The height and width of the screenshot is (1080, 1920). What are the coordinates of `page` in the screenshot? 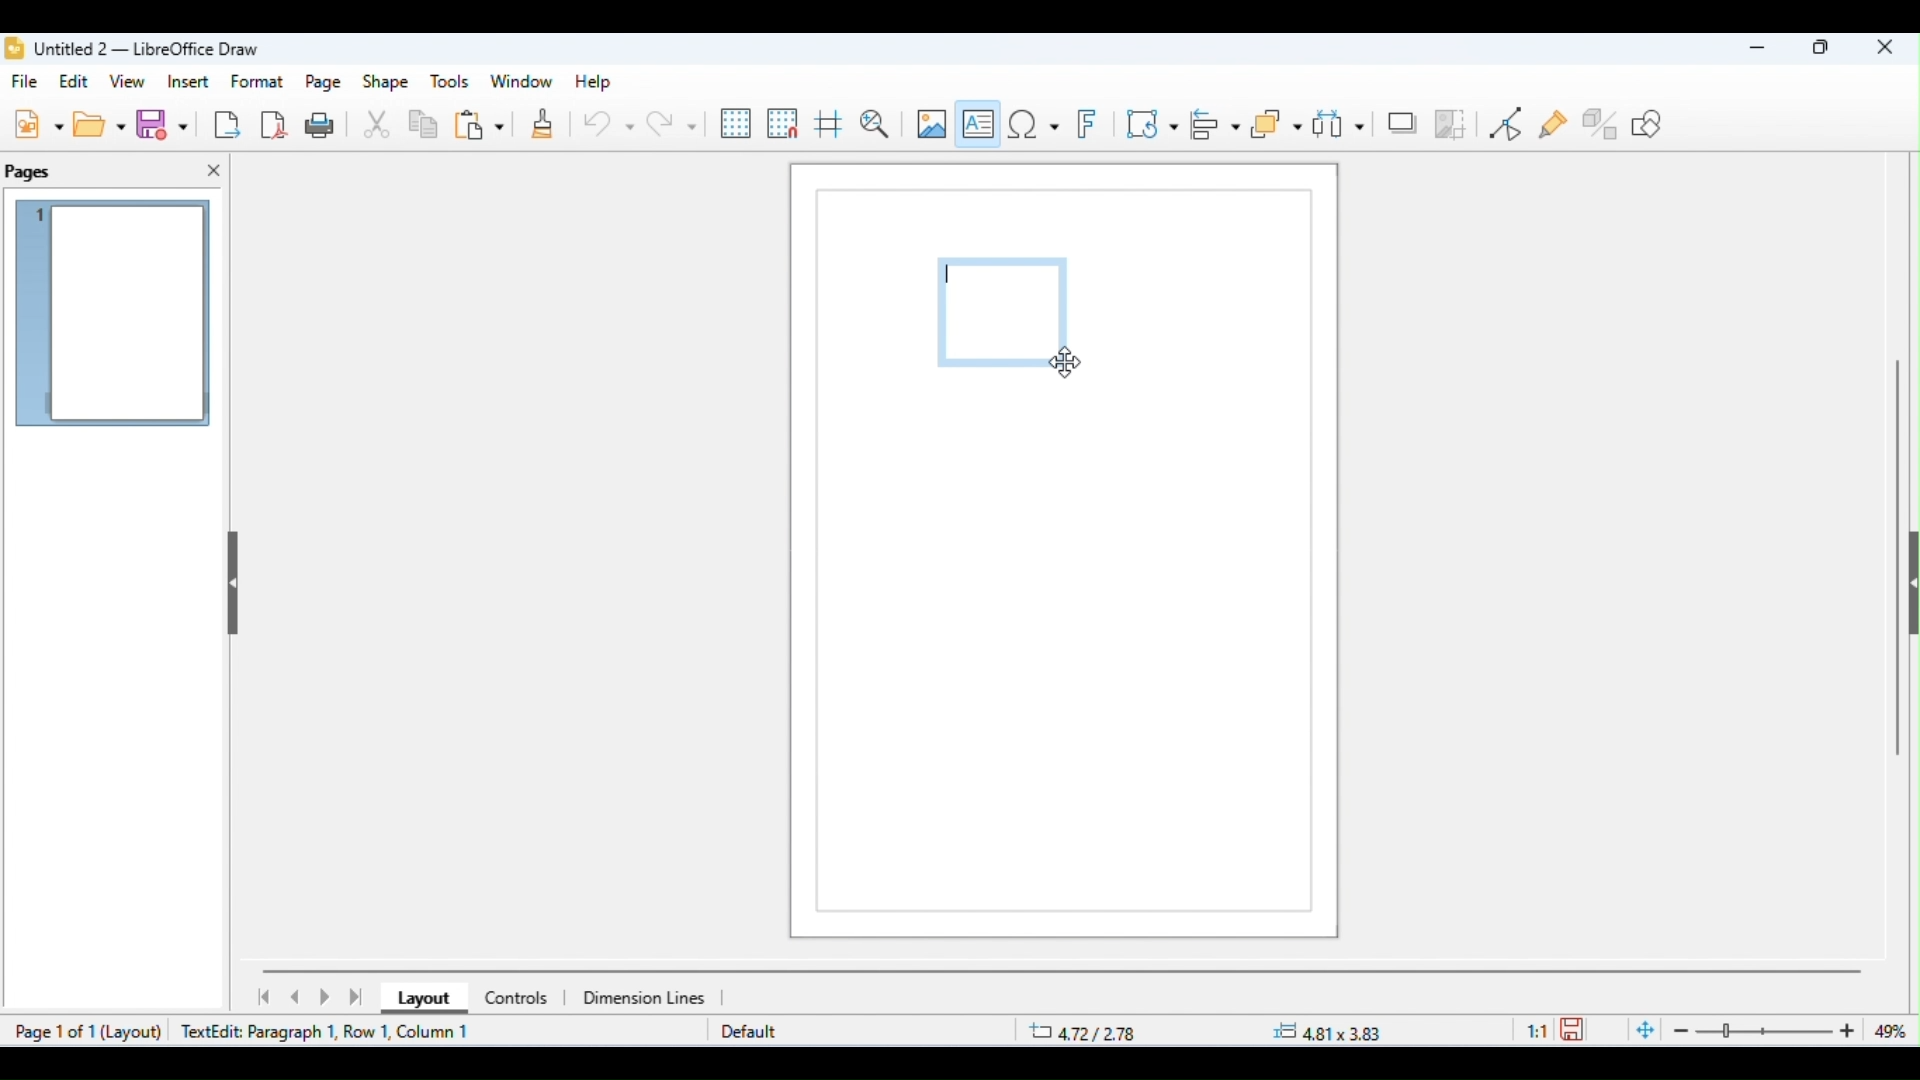 It's located at (325, 83).